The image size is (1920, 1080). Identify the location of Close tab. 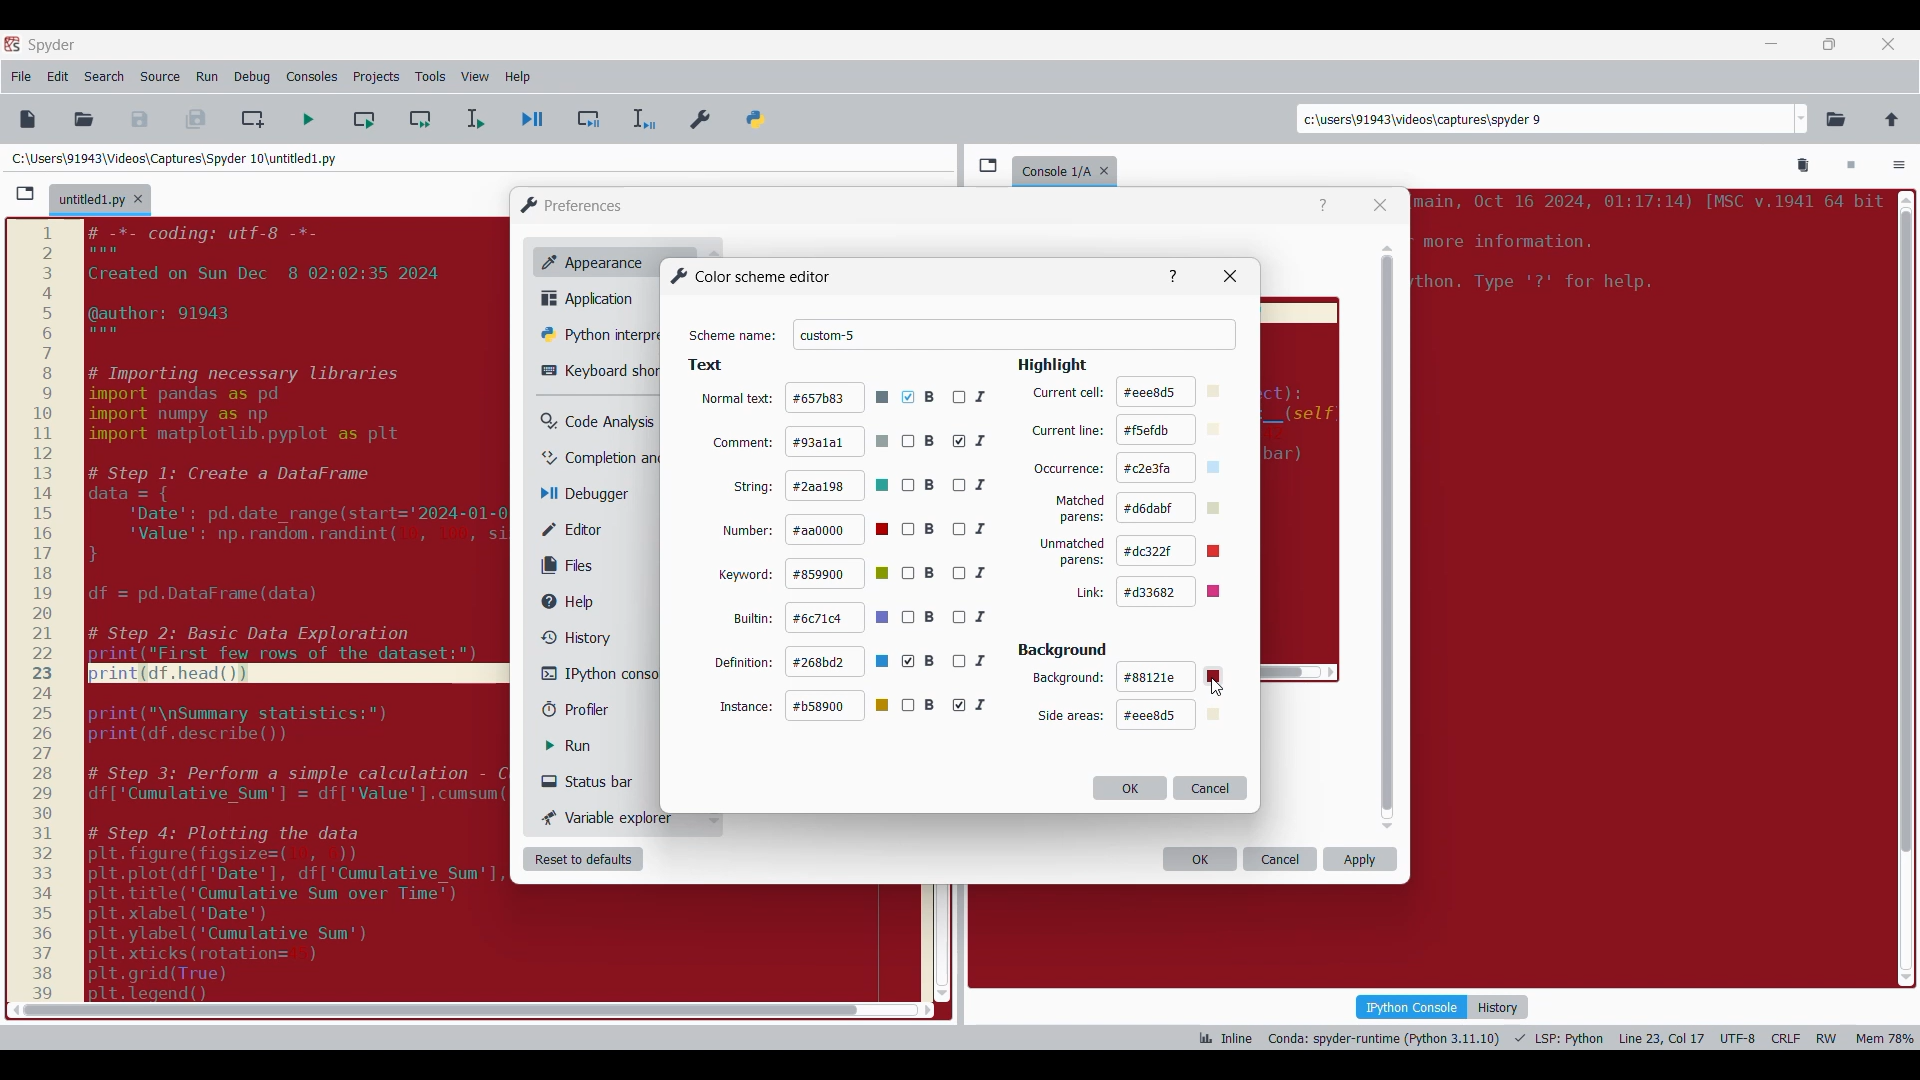
(1109, 167).